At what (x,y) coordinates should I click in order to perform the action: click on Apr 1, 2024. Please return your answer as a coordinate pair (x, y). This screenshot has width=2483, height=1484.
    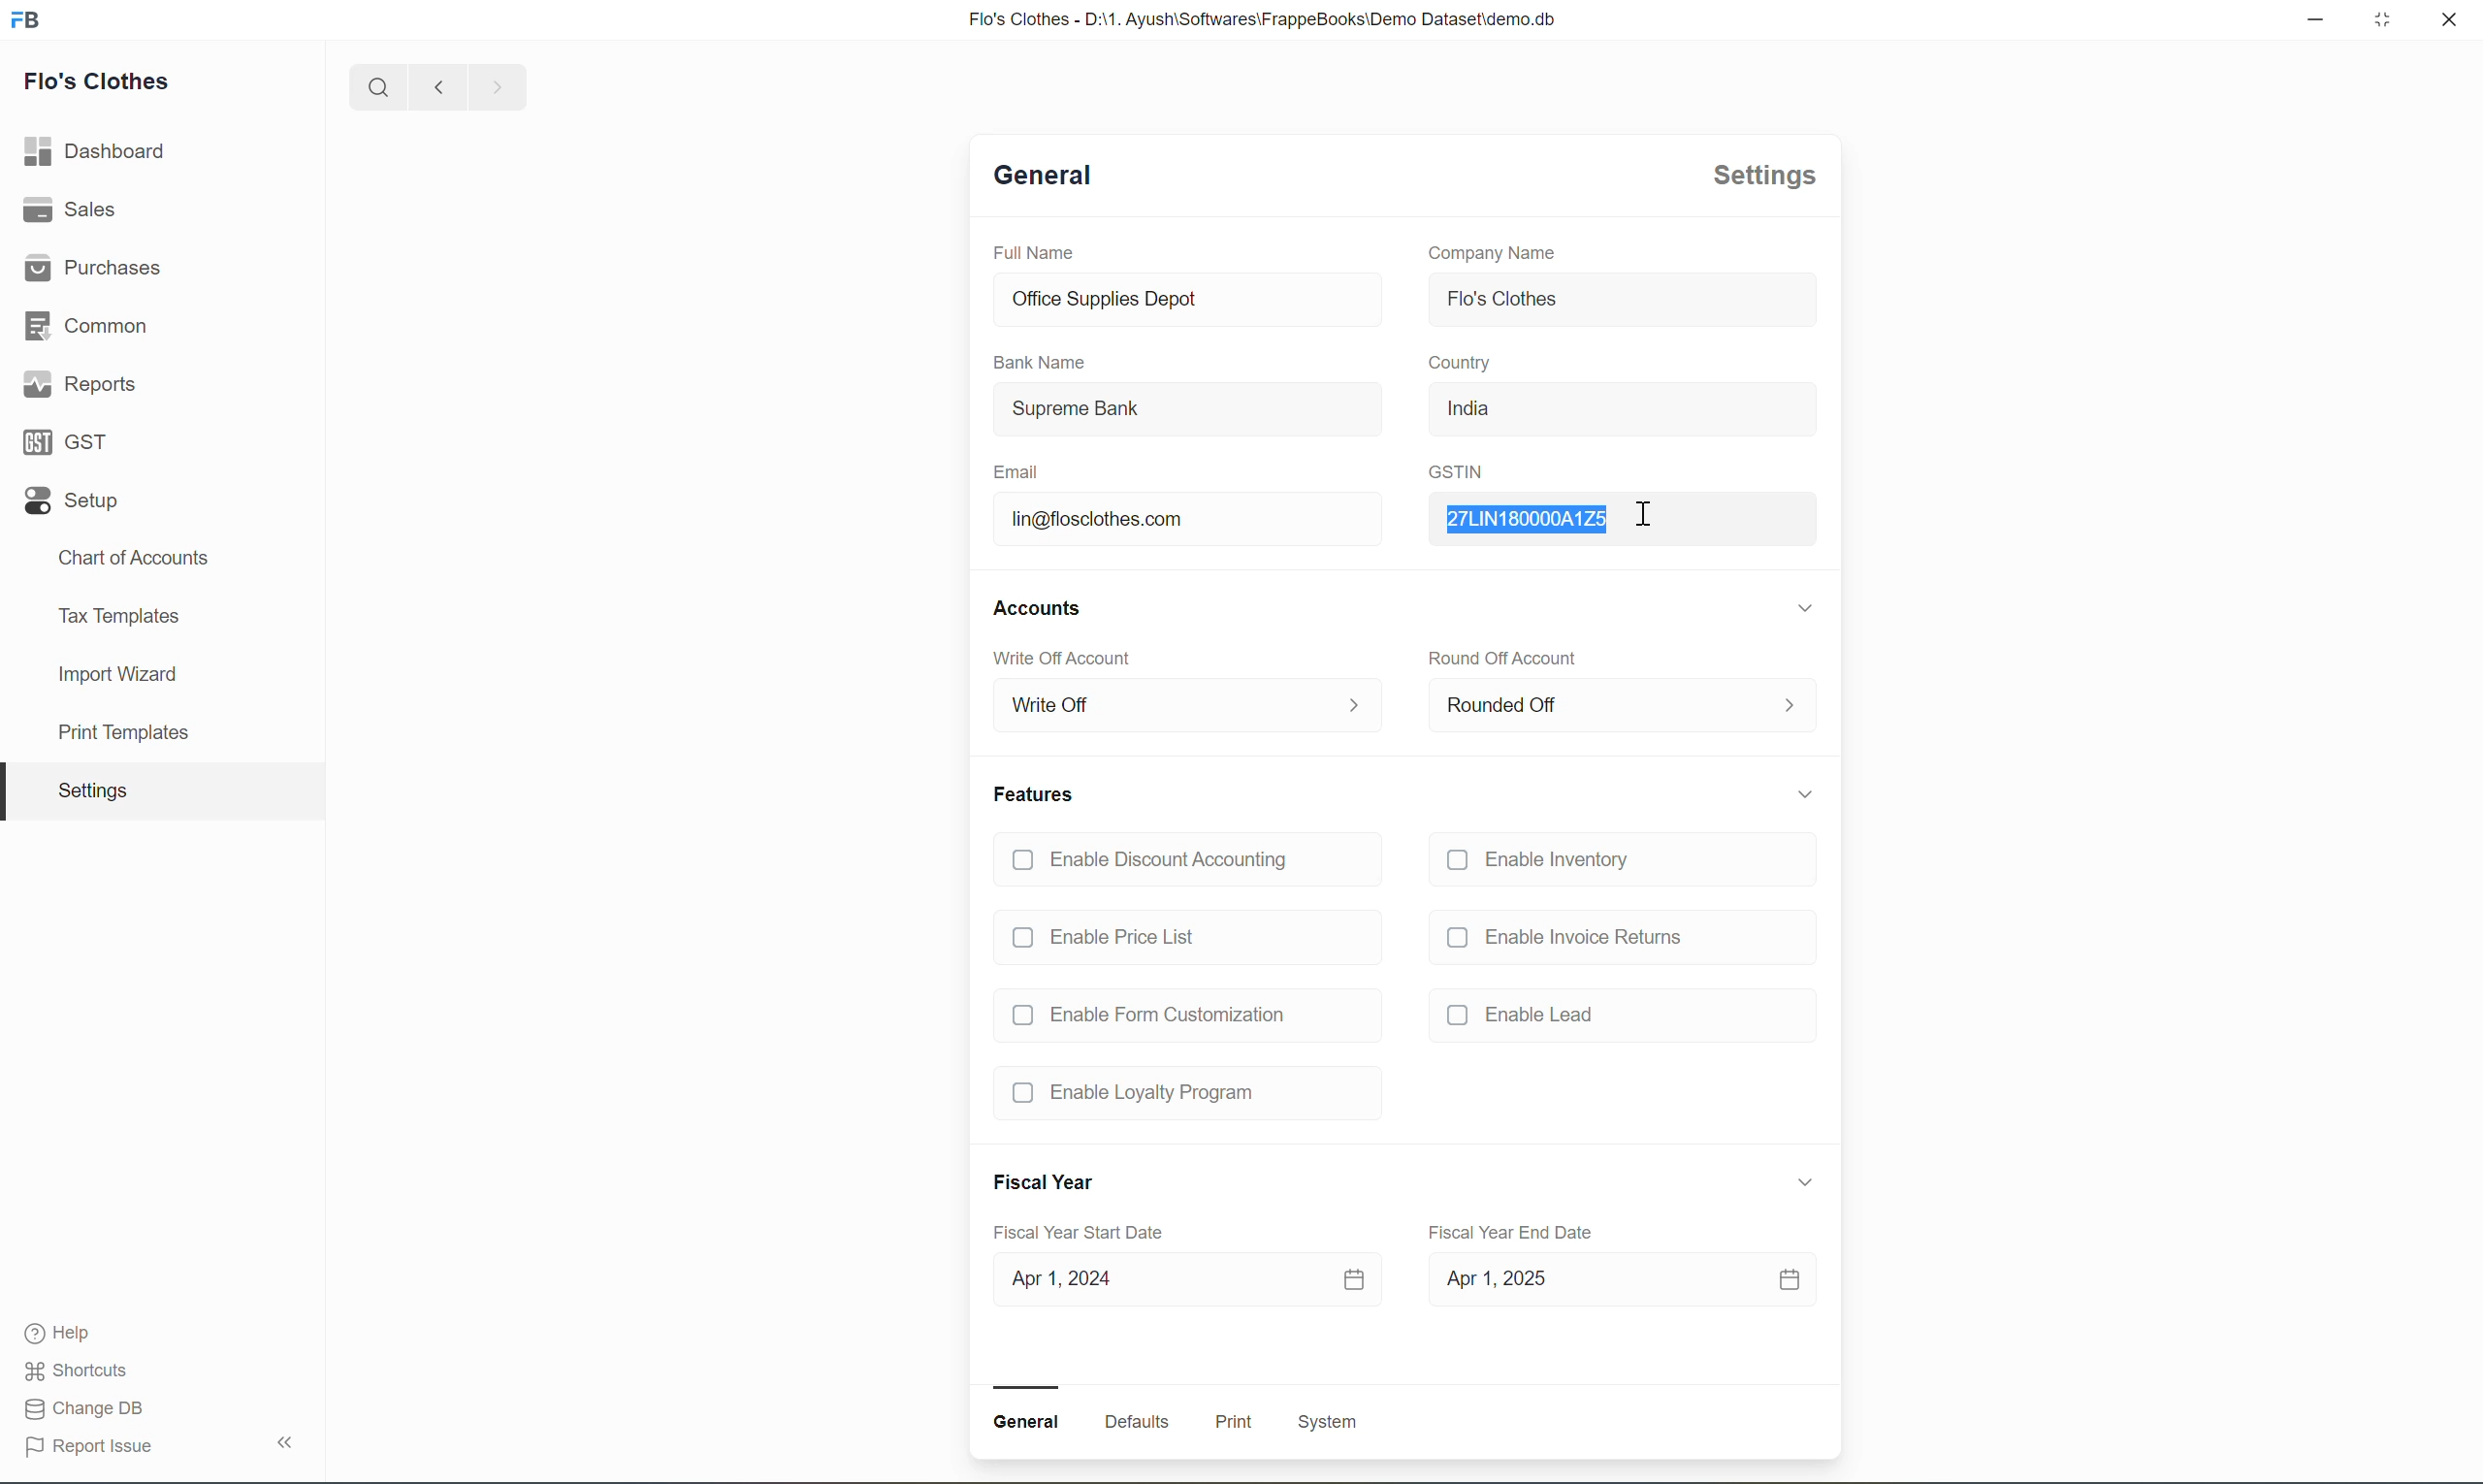
    Looking at the image, I should click on (1154, 1280).